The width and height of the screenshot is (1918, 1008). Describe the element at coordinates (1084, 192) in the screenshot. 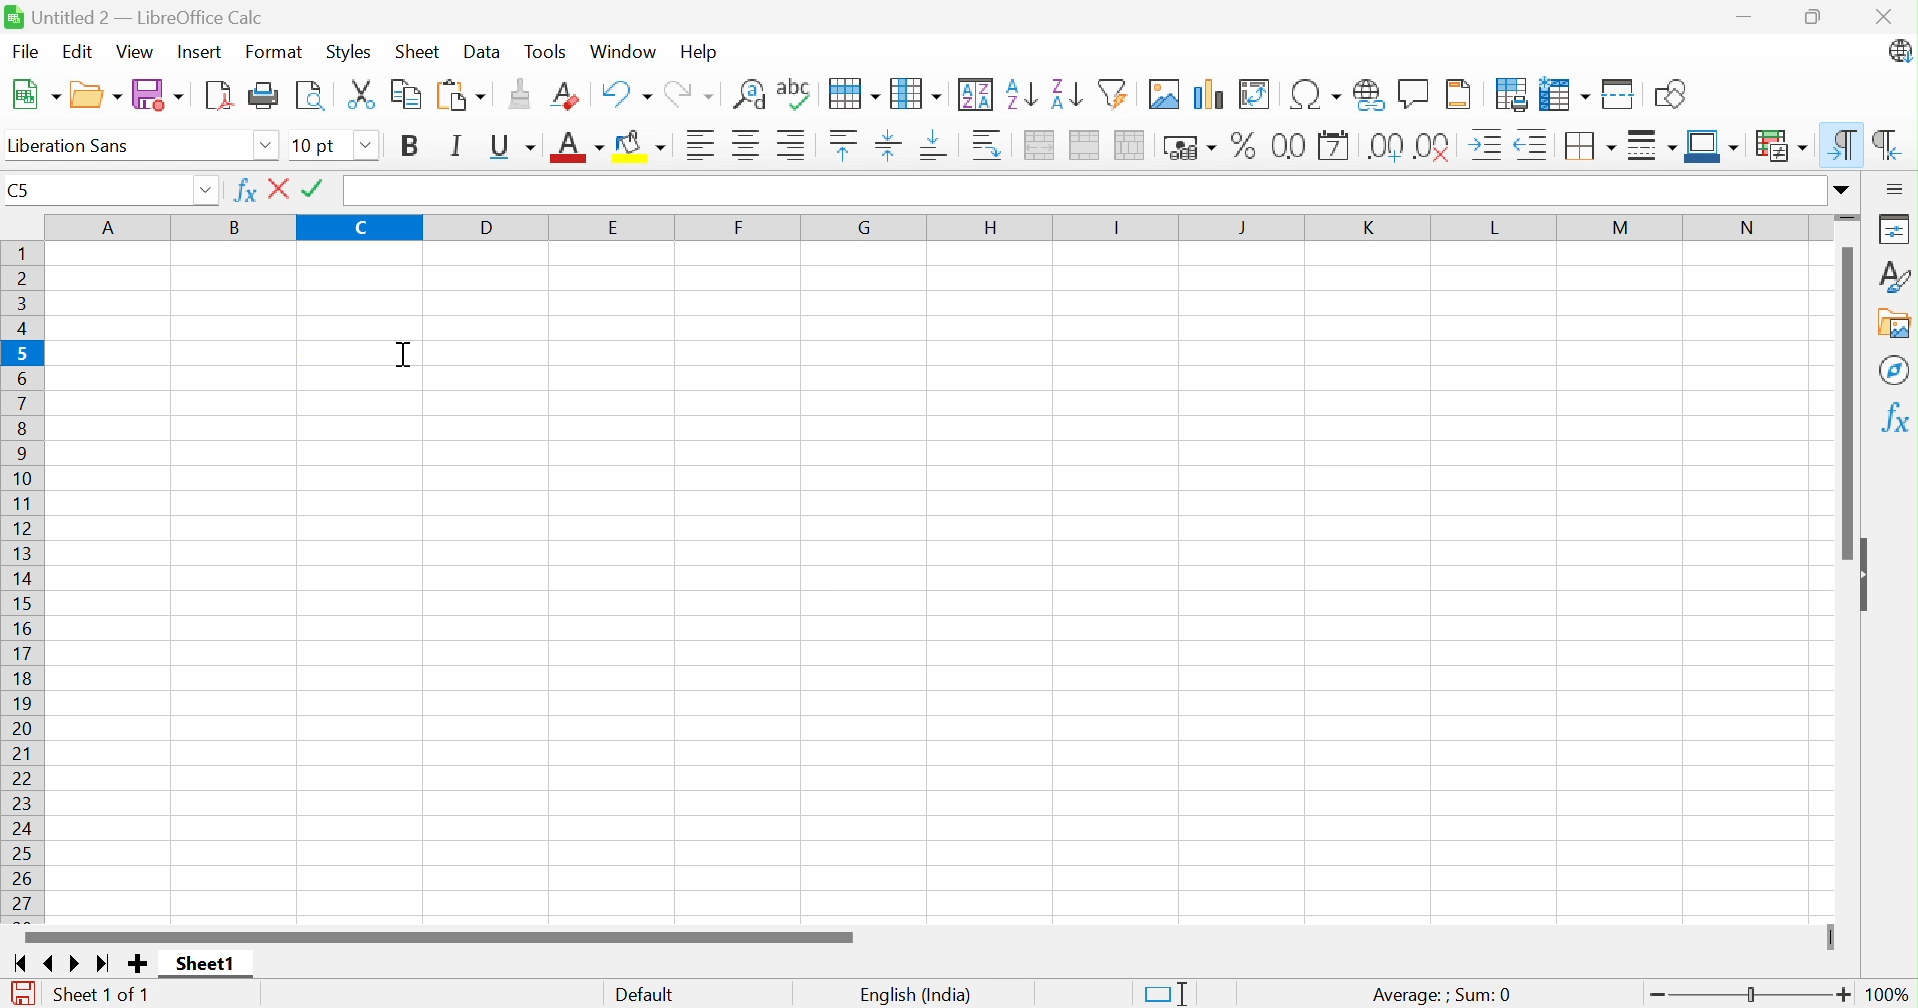

I see `Input line` at that location.